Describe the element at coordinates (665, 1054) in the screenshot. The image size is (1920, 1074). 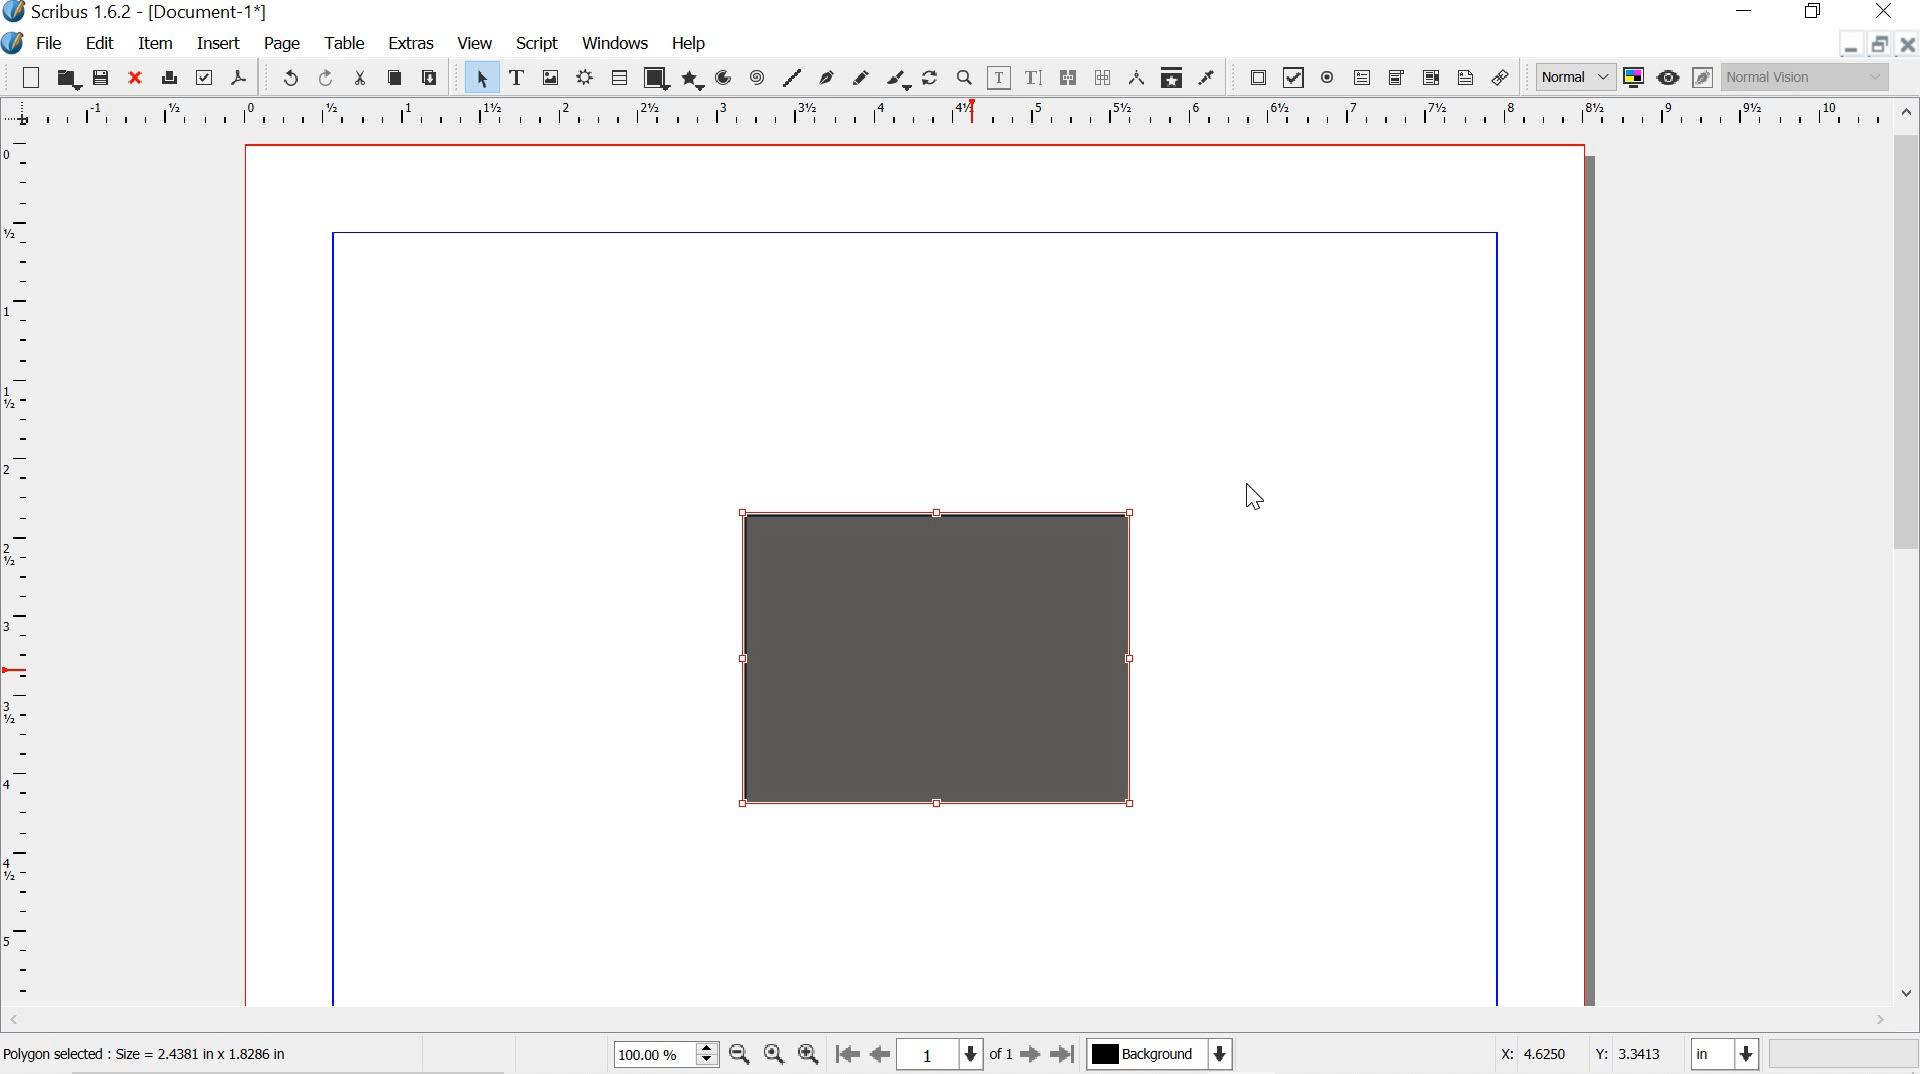
I see `100.00%` at that location.